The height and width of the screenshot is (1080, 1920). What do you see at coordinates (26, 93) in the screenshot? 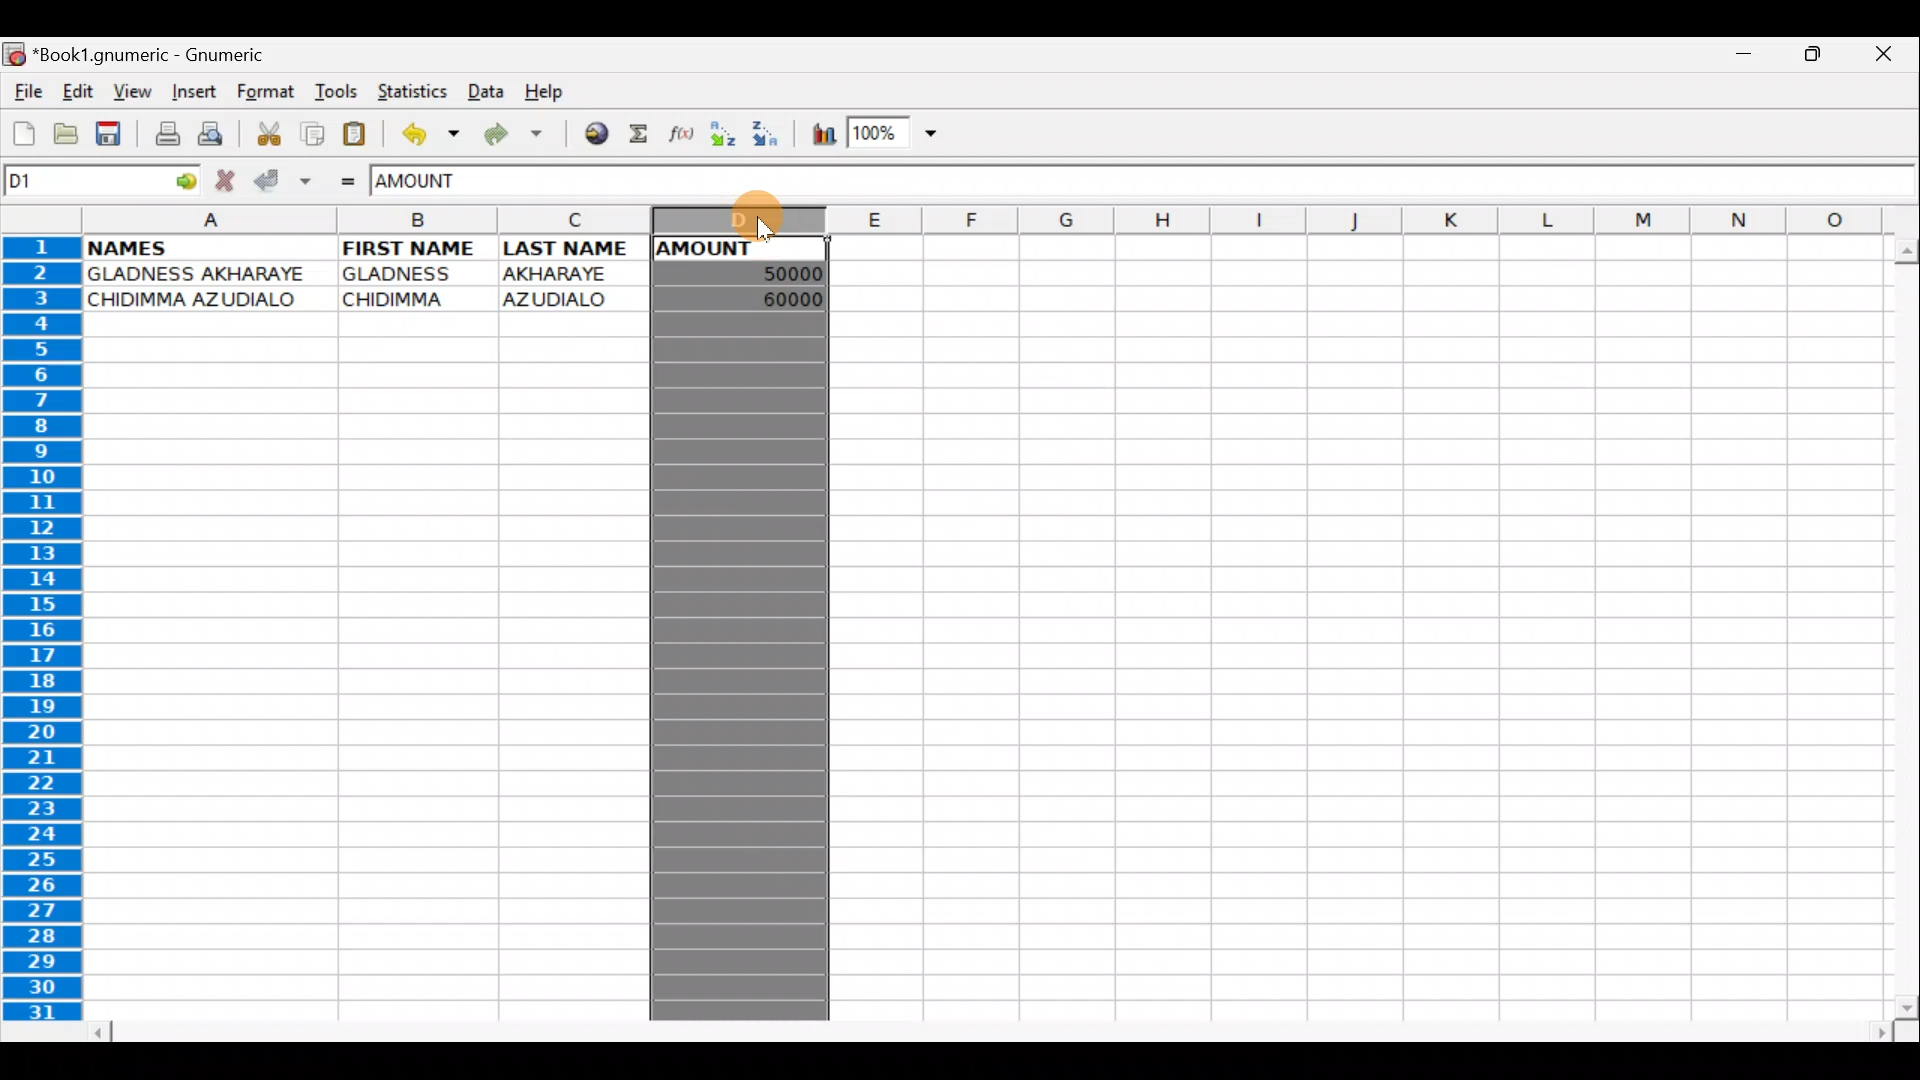
I see `File` at bounding box center [26, 93].